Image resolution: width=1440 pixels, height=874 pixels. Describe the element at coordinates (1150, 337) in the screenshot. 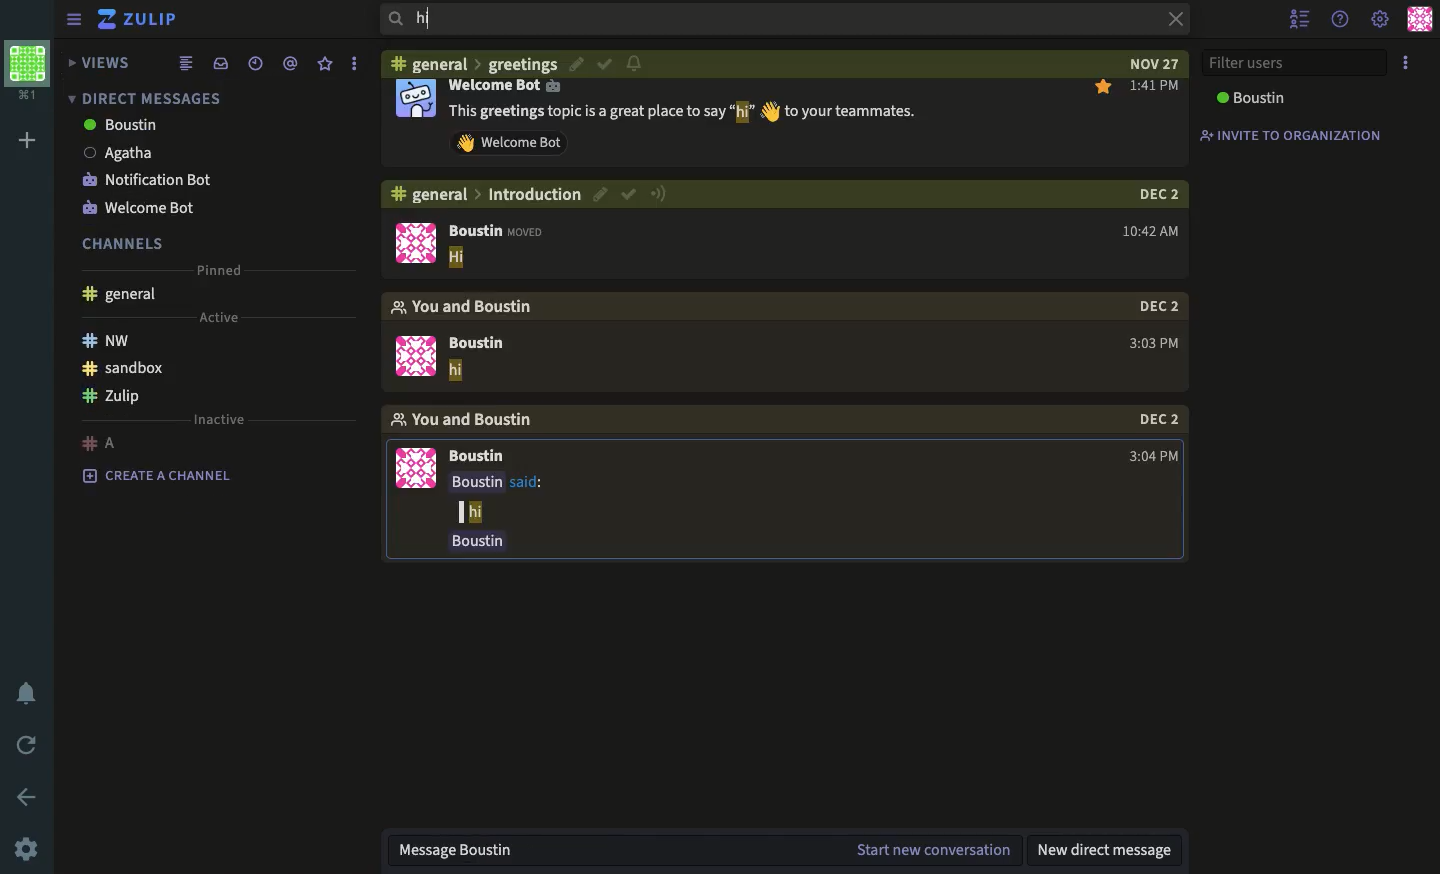

I see `3:03PM` at that location.